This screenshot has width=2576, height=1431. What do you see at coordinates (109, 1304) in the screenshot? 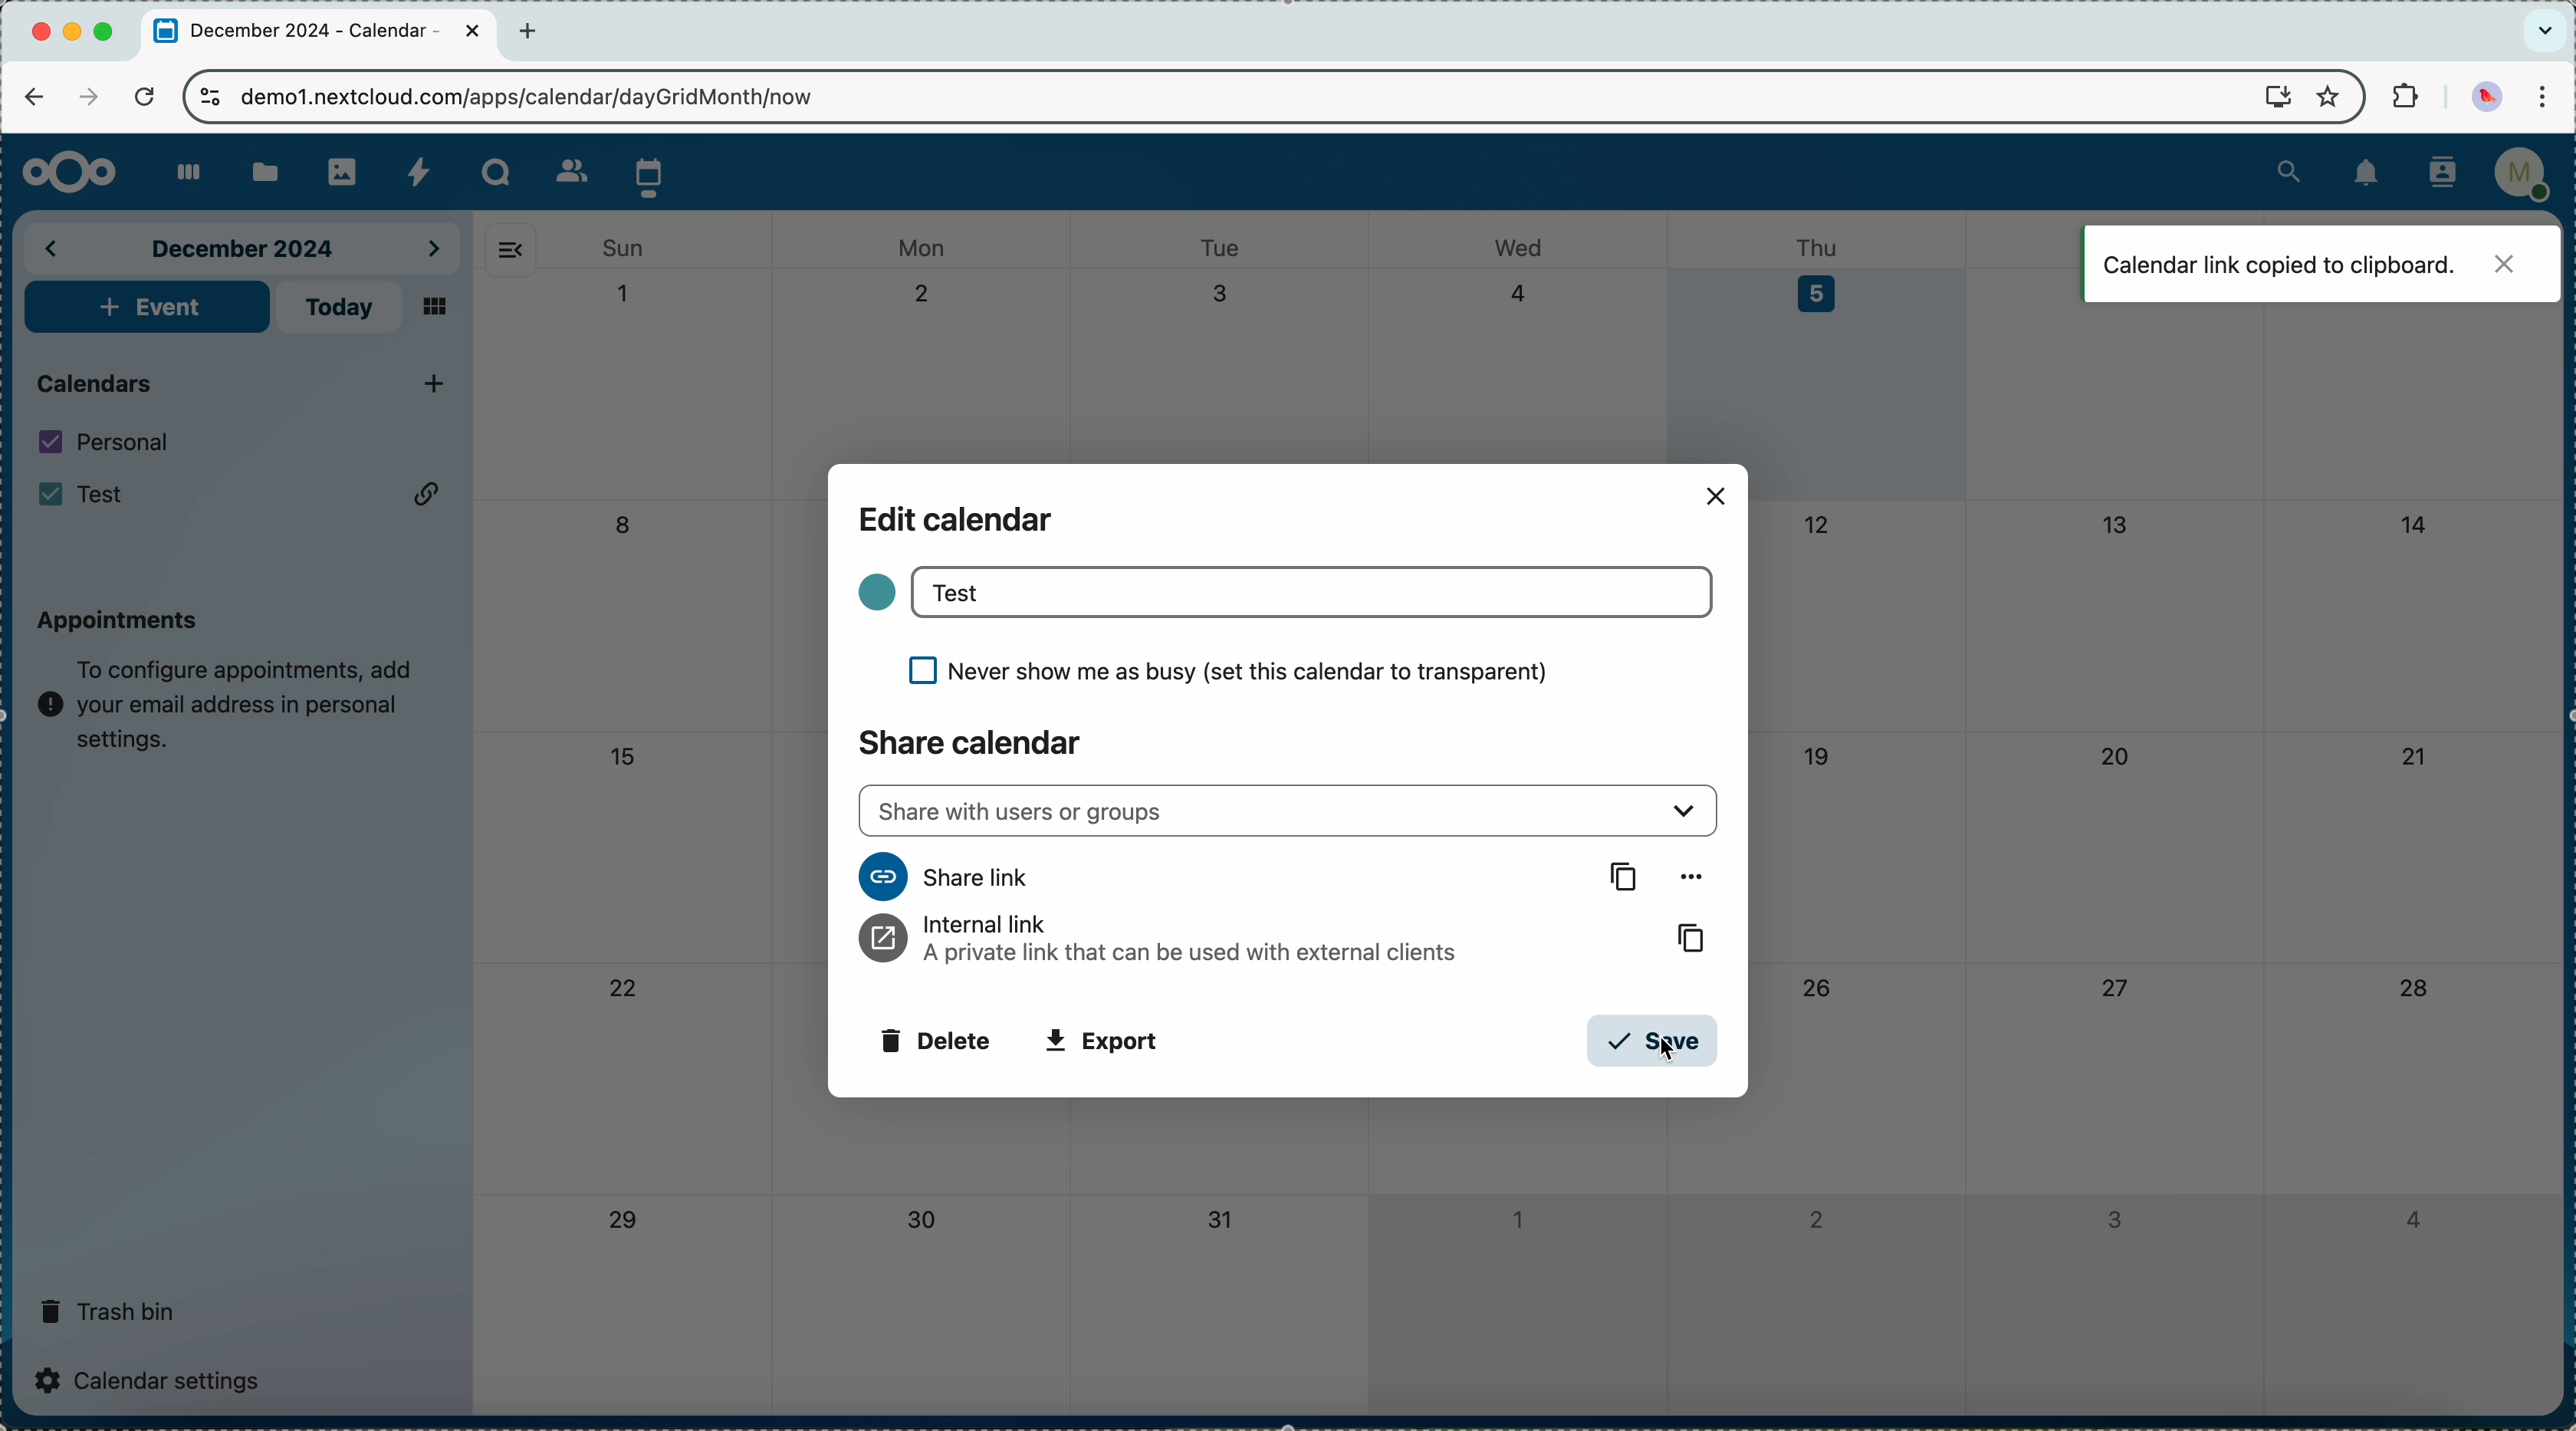
I see `trash bin` at bounding box center [109, 1304].